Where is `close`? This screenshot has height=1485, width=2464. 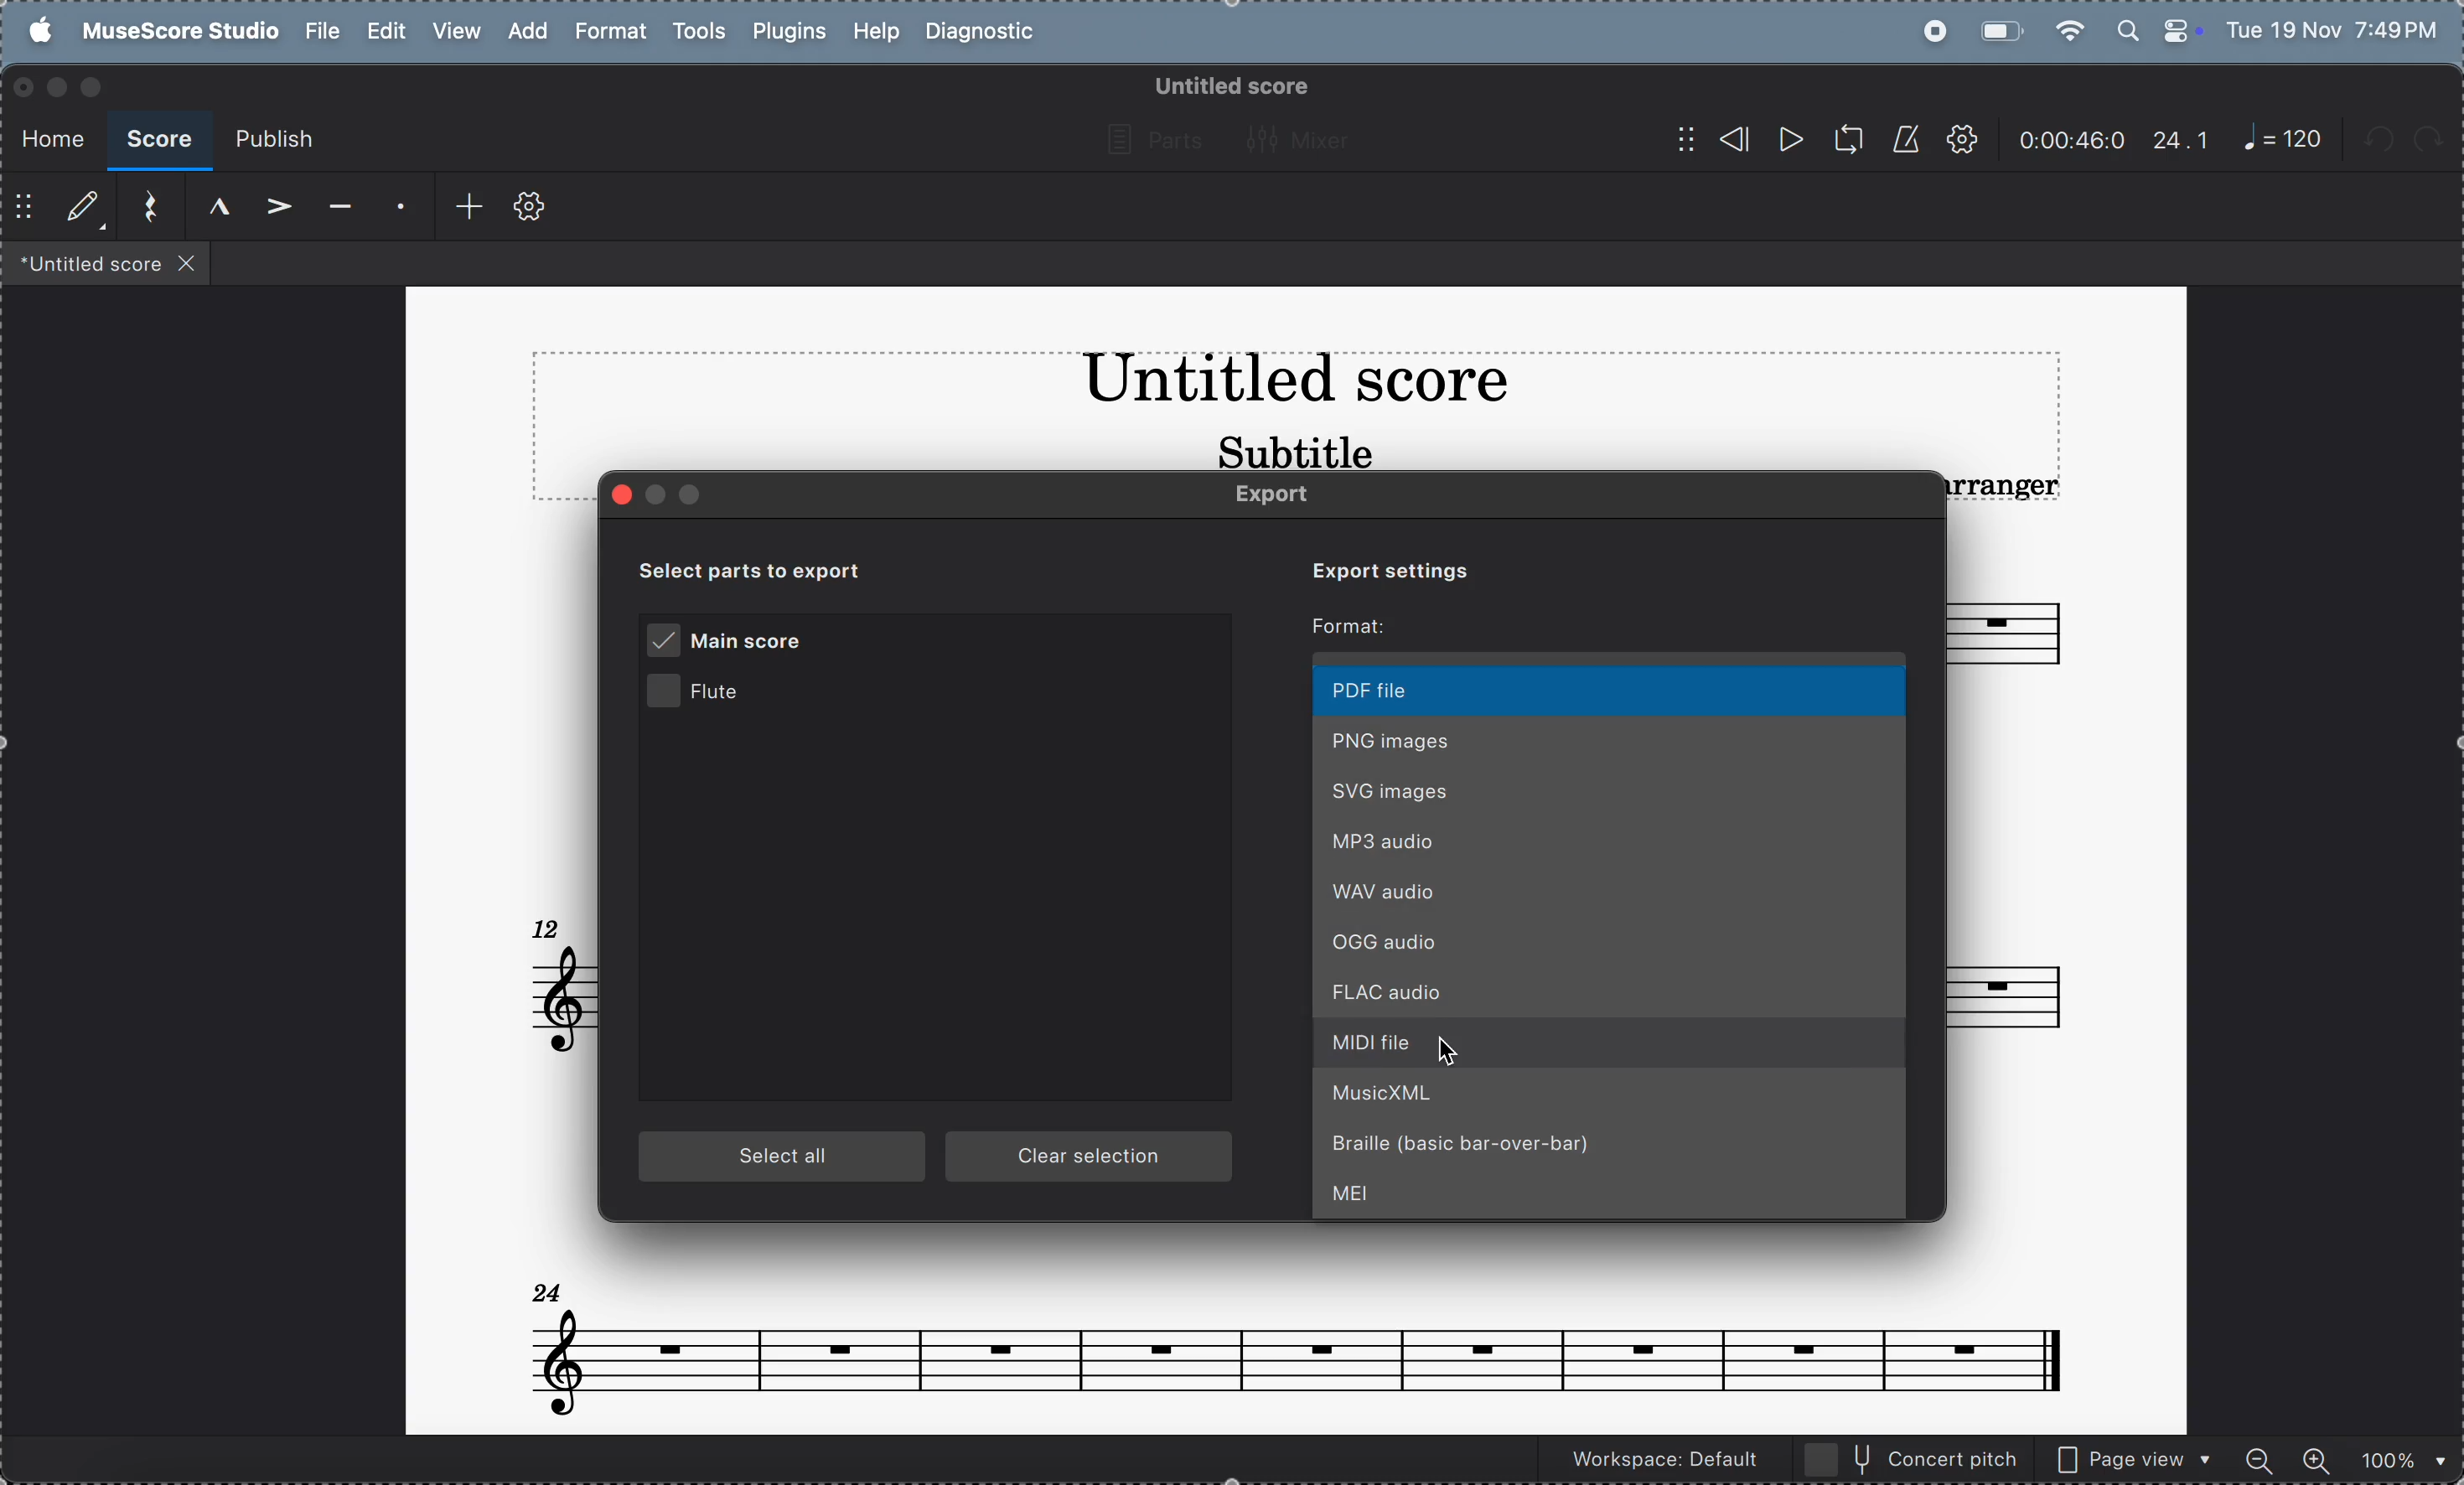 close is located at coordinates (624, 495).